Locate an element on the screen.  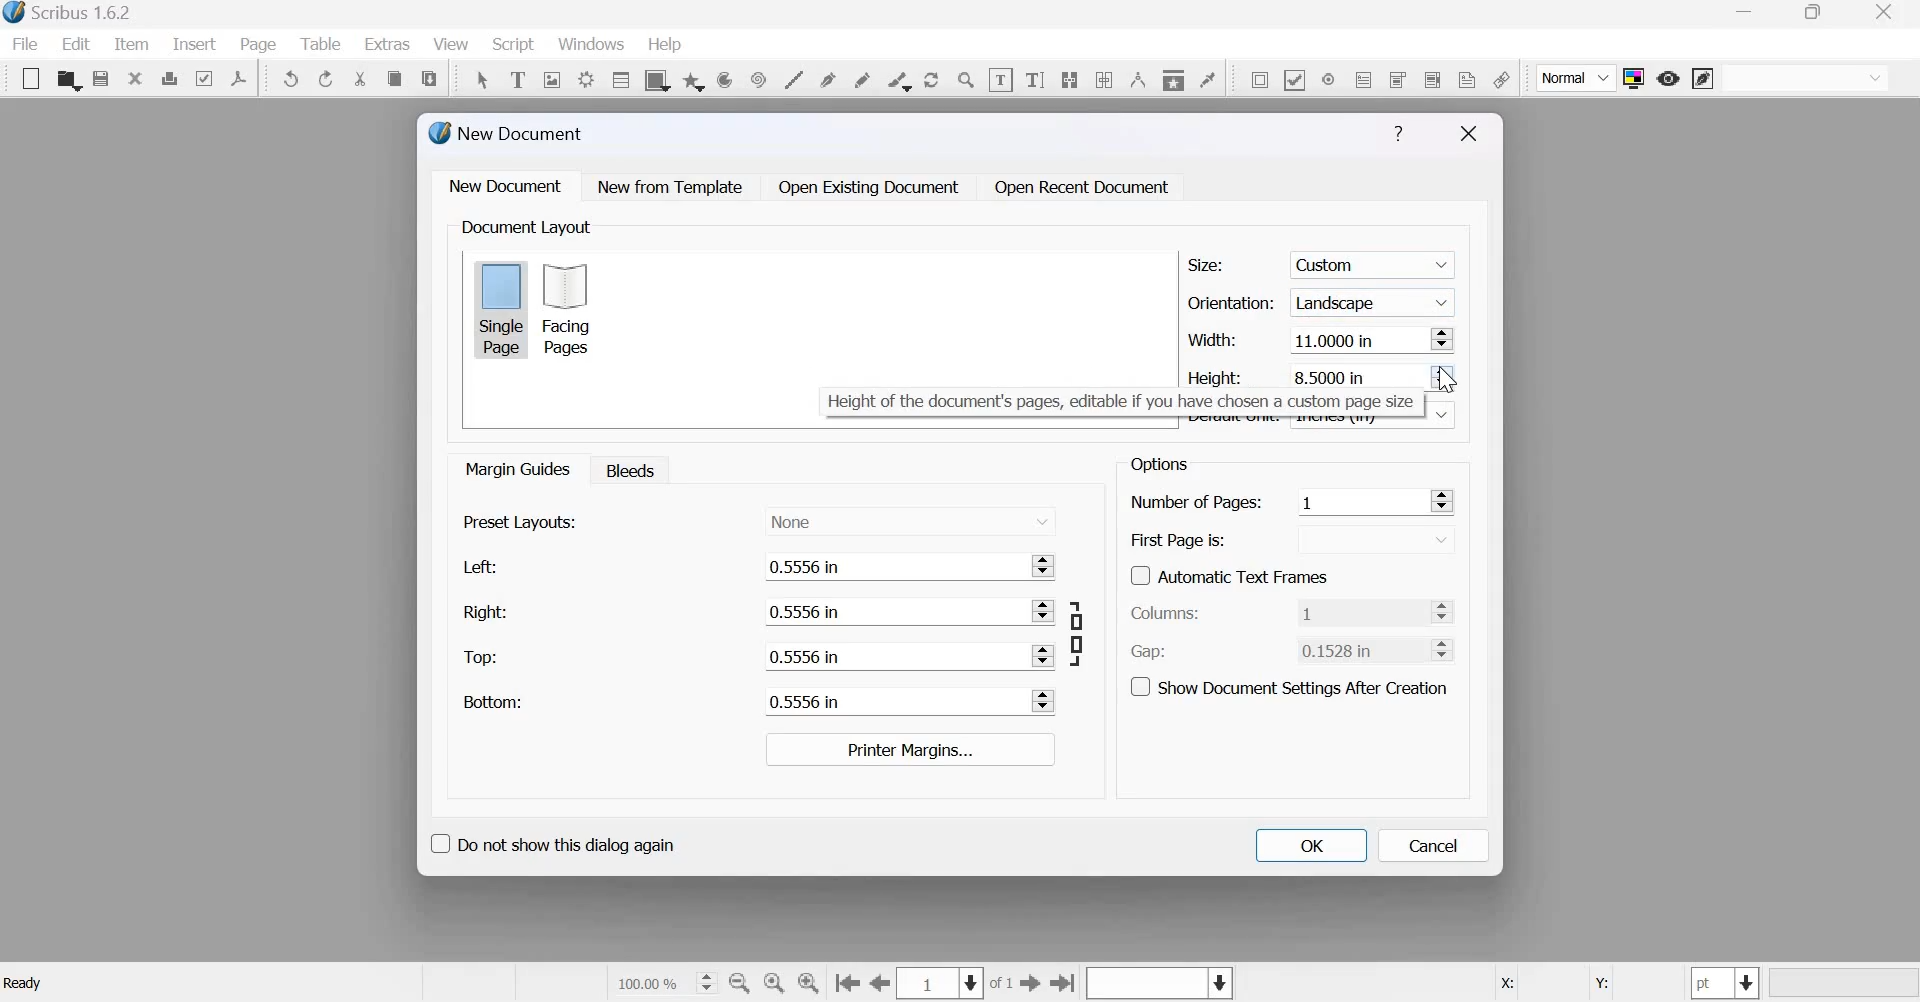
Left: is located at coordinates (477, 567).